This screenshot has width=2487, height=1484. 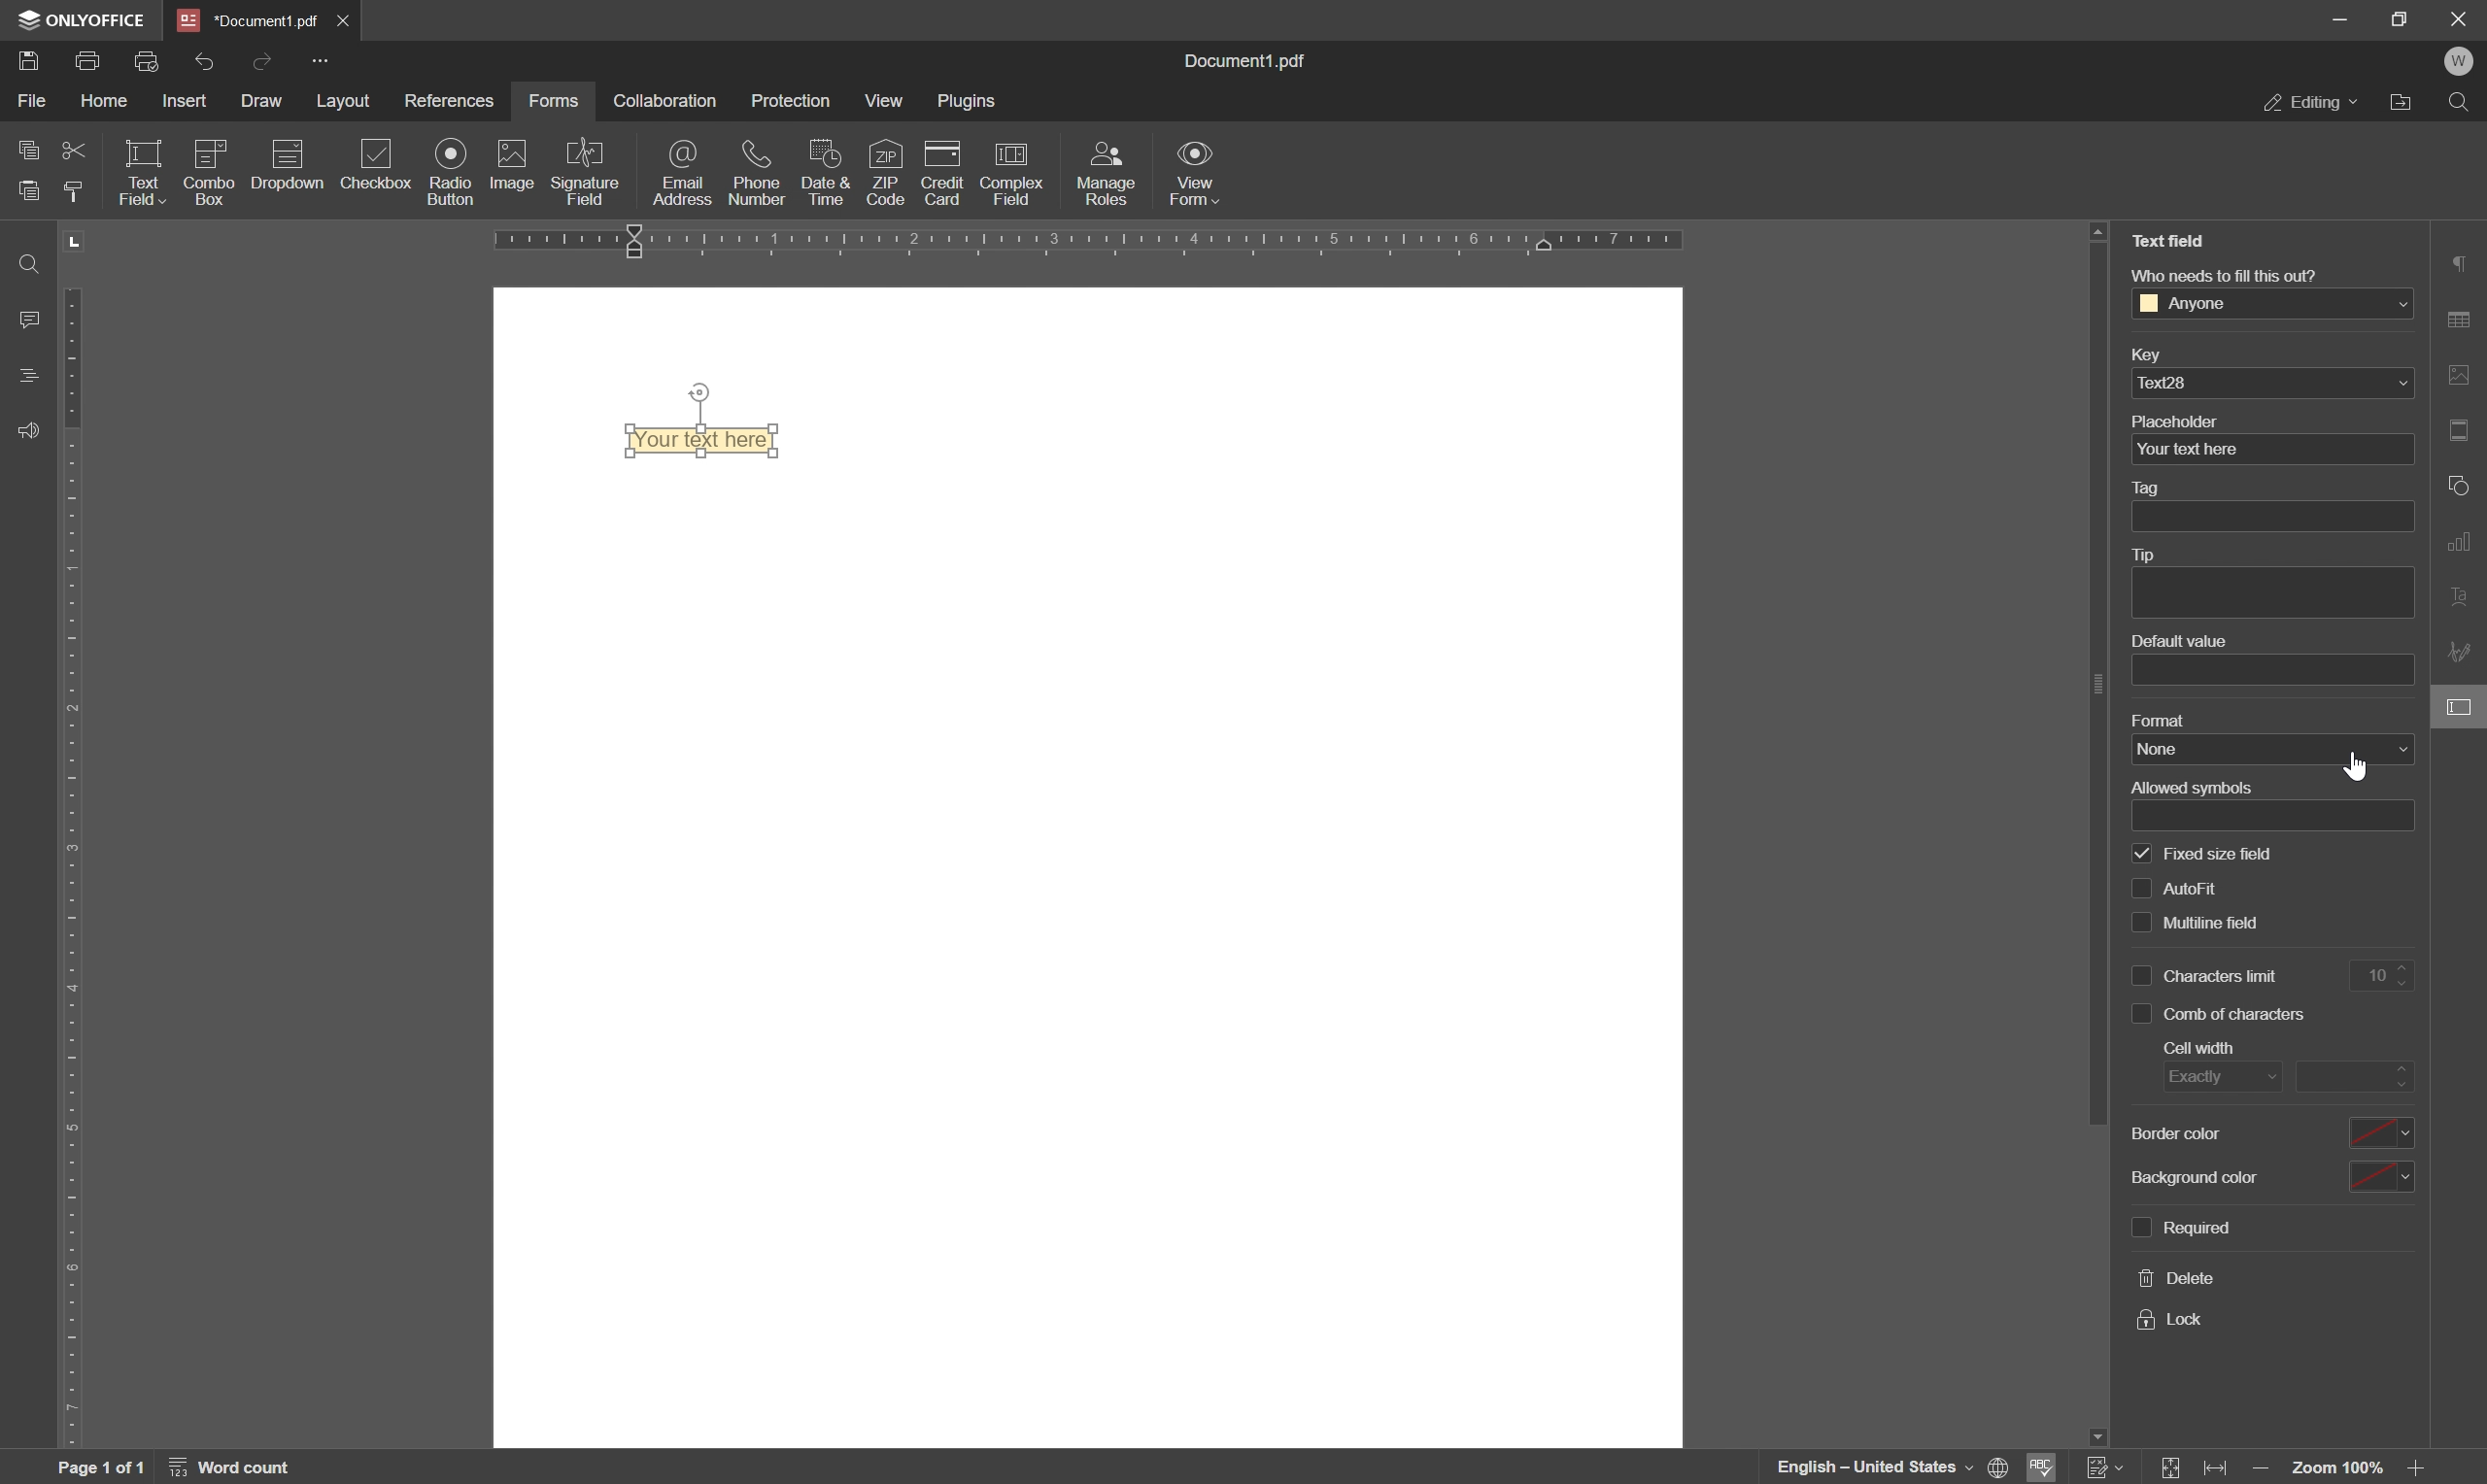 I want to click on page 1 of 1, so click(x=99, y=1468).